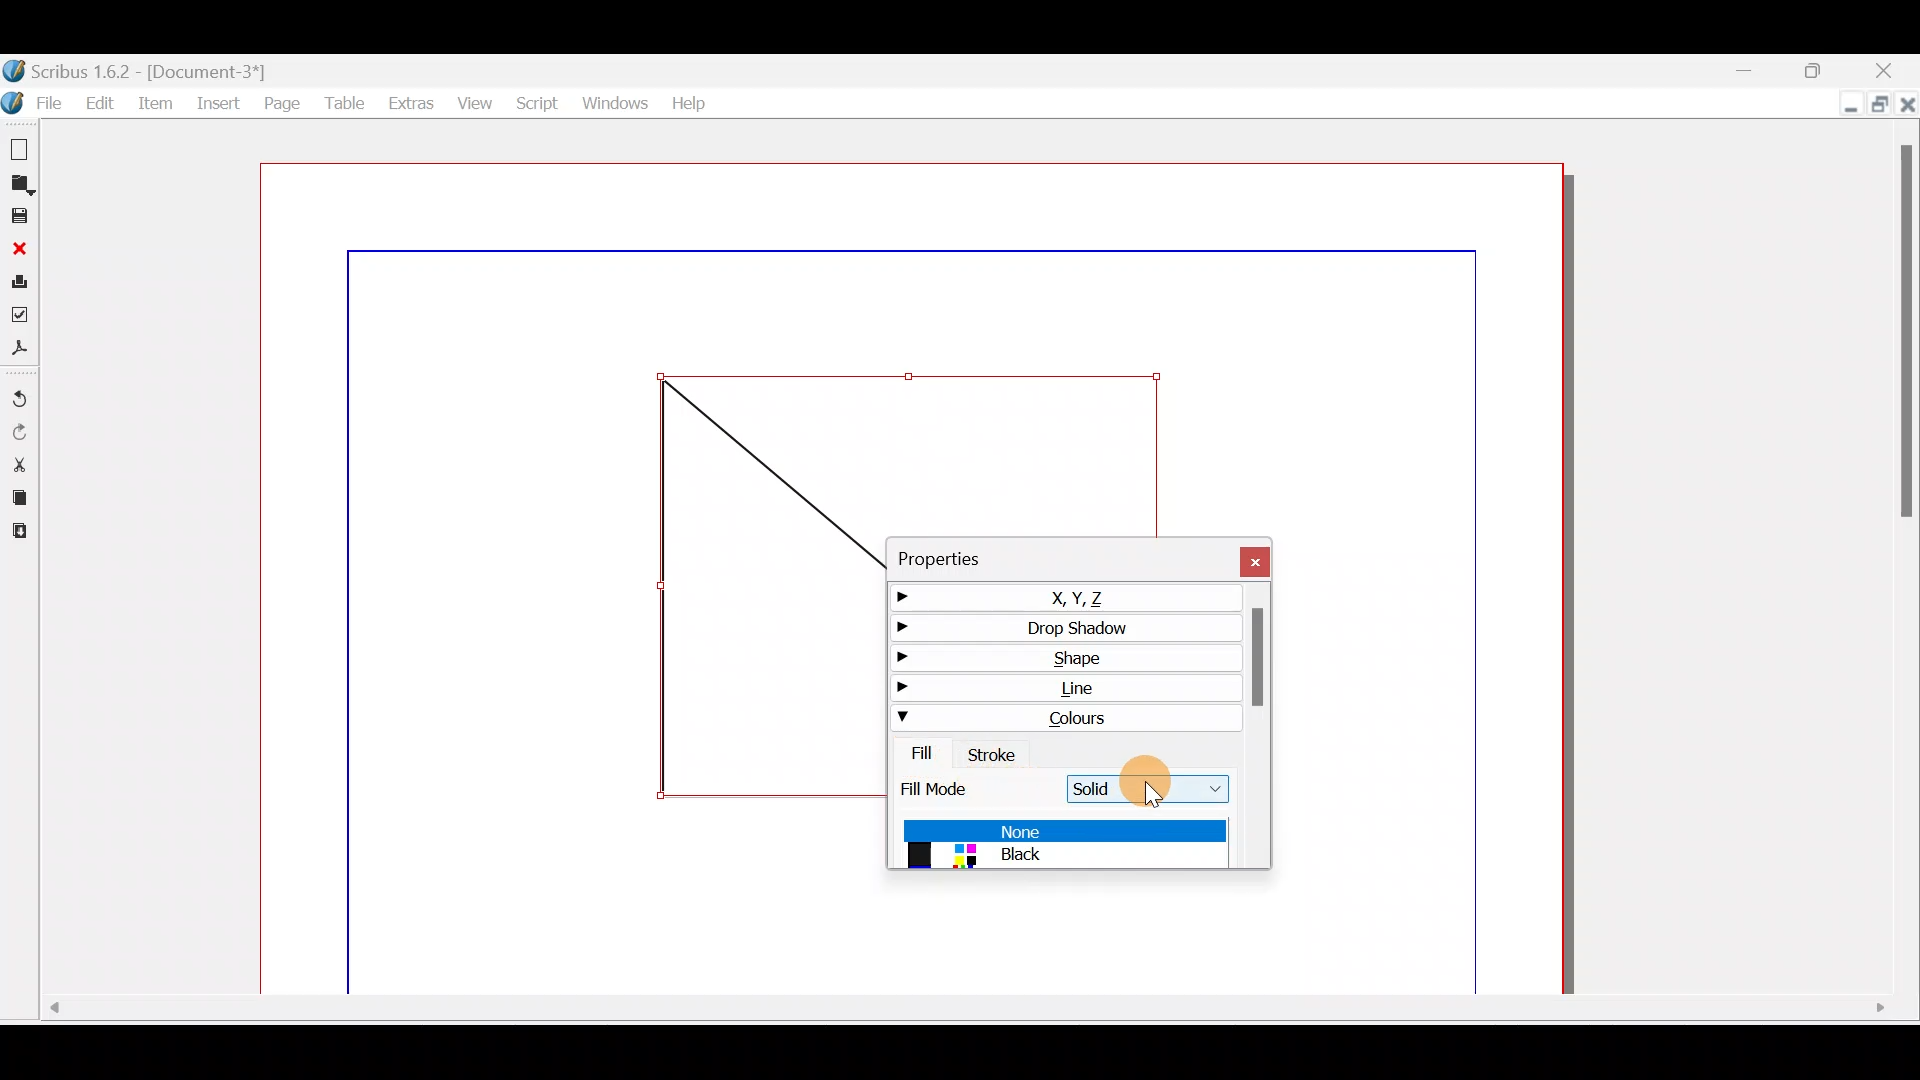  I want to click on Properties, so click(983, 555).